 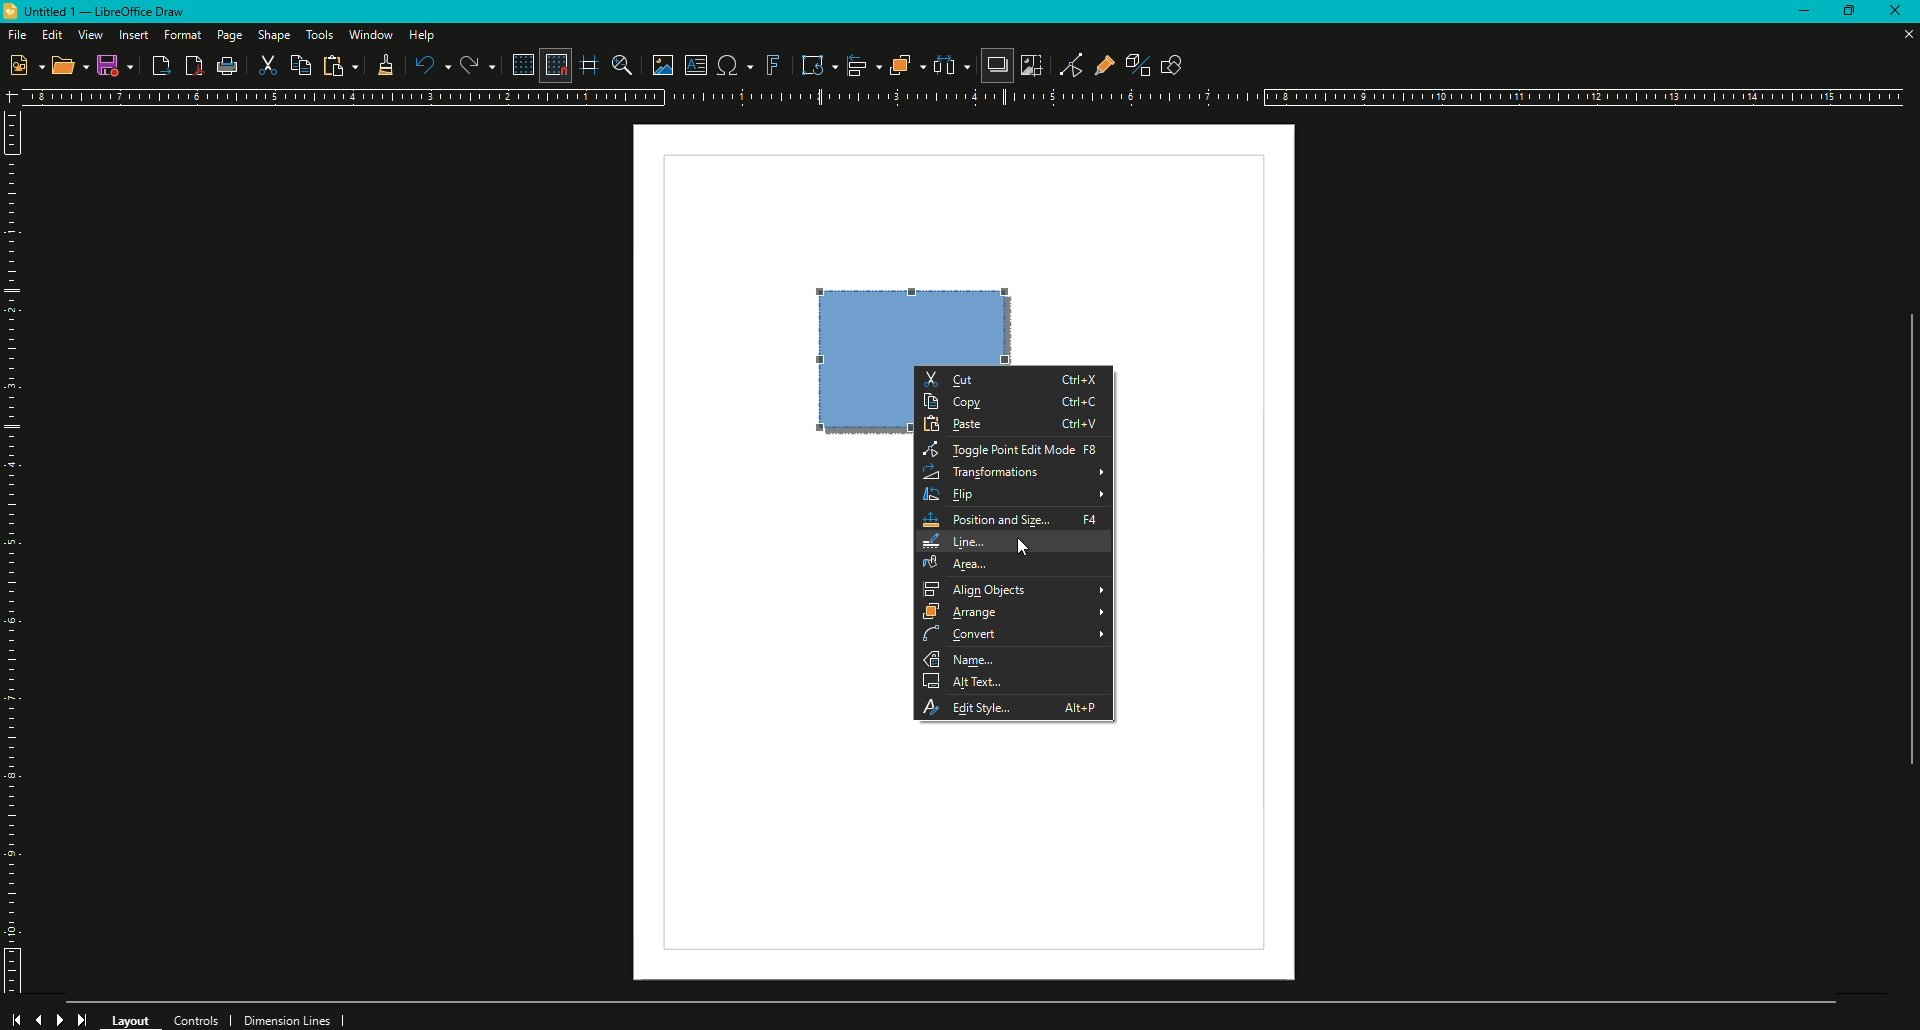 What do you see at coordinates (856, 65) in the screenshot?
I see `Align Objects` at bounding box center [856, 65].